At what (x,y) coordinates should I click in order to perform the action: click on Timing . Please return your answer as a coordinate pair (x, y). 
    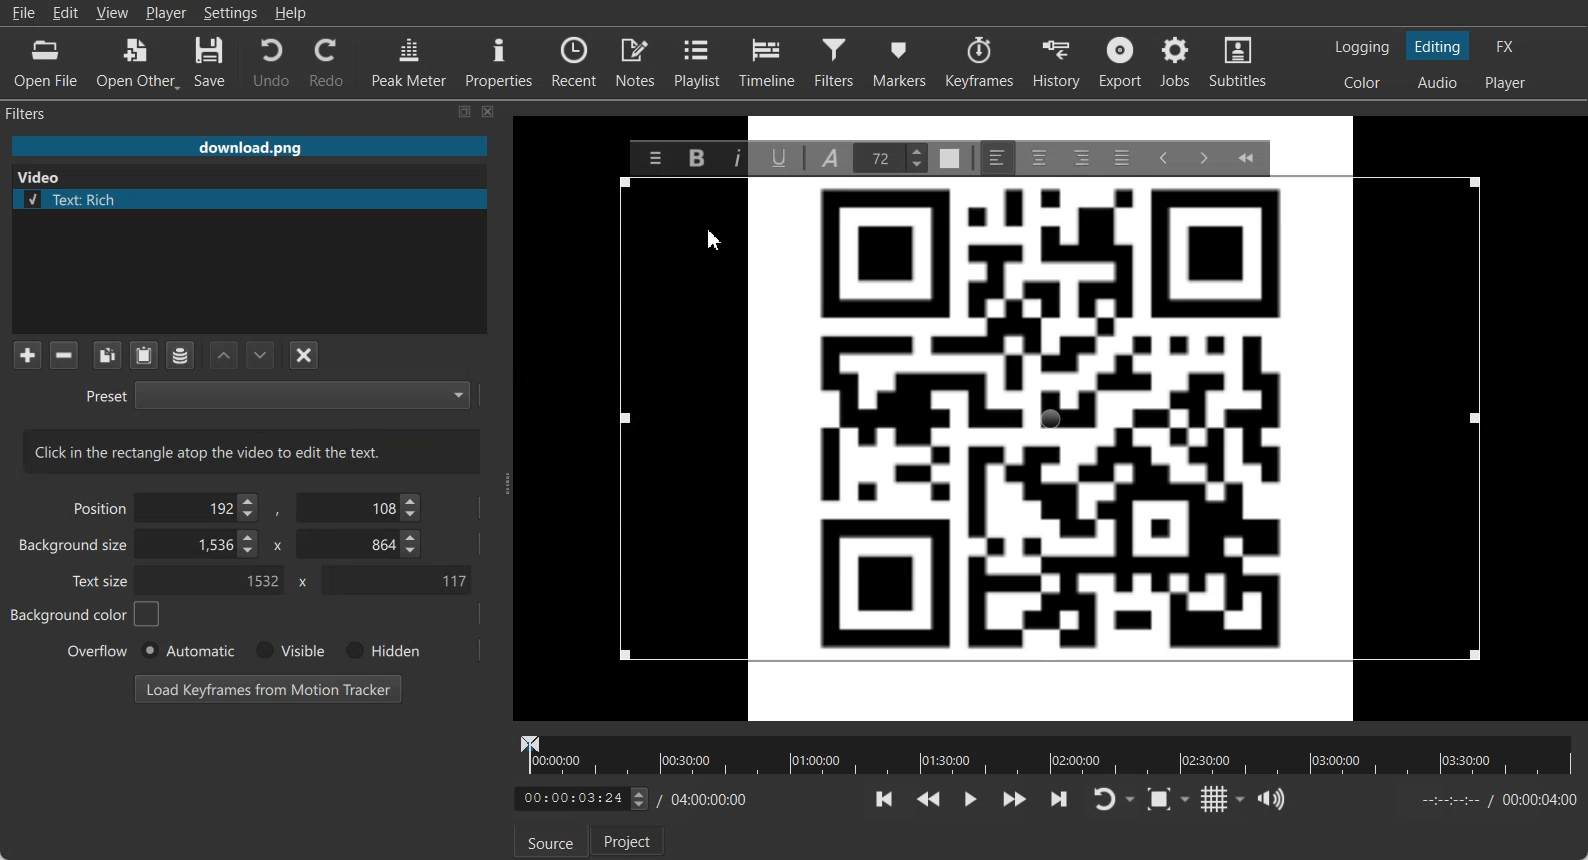
    Looking at the image, I should click on (704, 799).